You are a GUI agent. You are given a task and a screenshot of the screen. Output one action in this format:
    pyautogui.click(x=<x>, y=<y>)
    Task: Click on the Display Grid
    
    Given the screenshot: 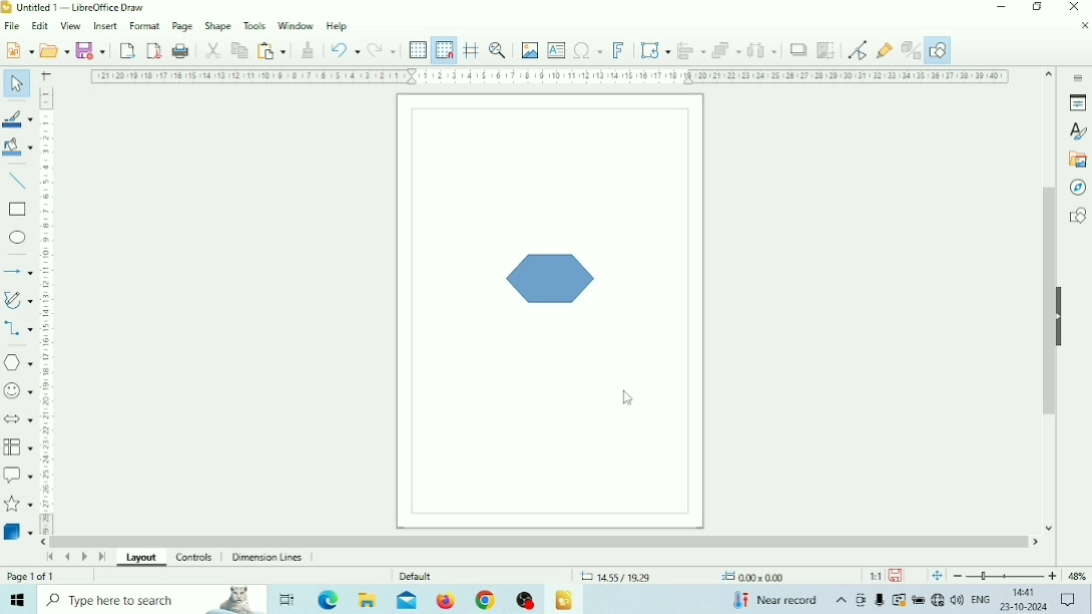 What is the action you would take?
    pyautogui.click(x=418, y=51)
    